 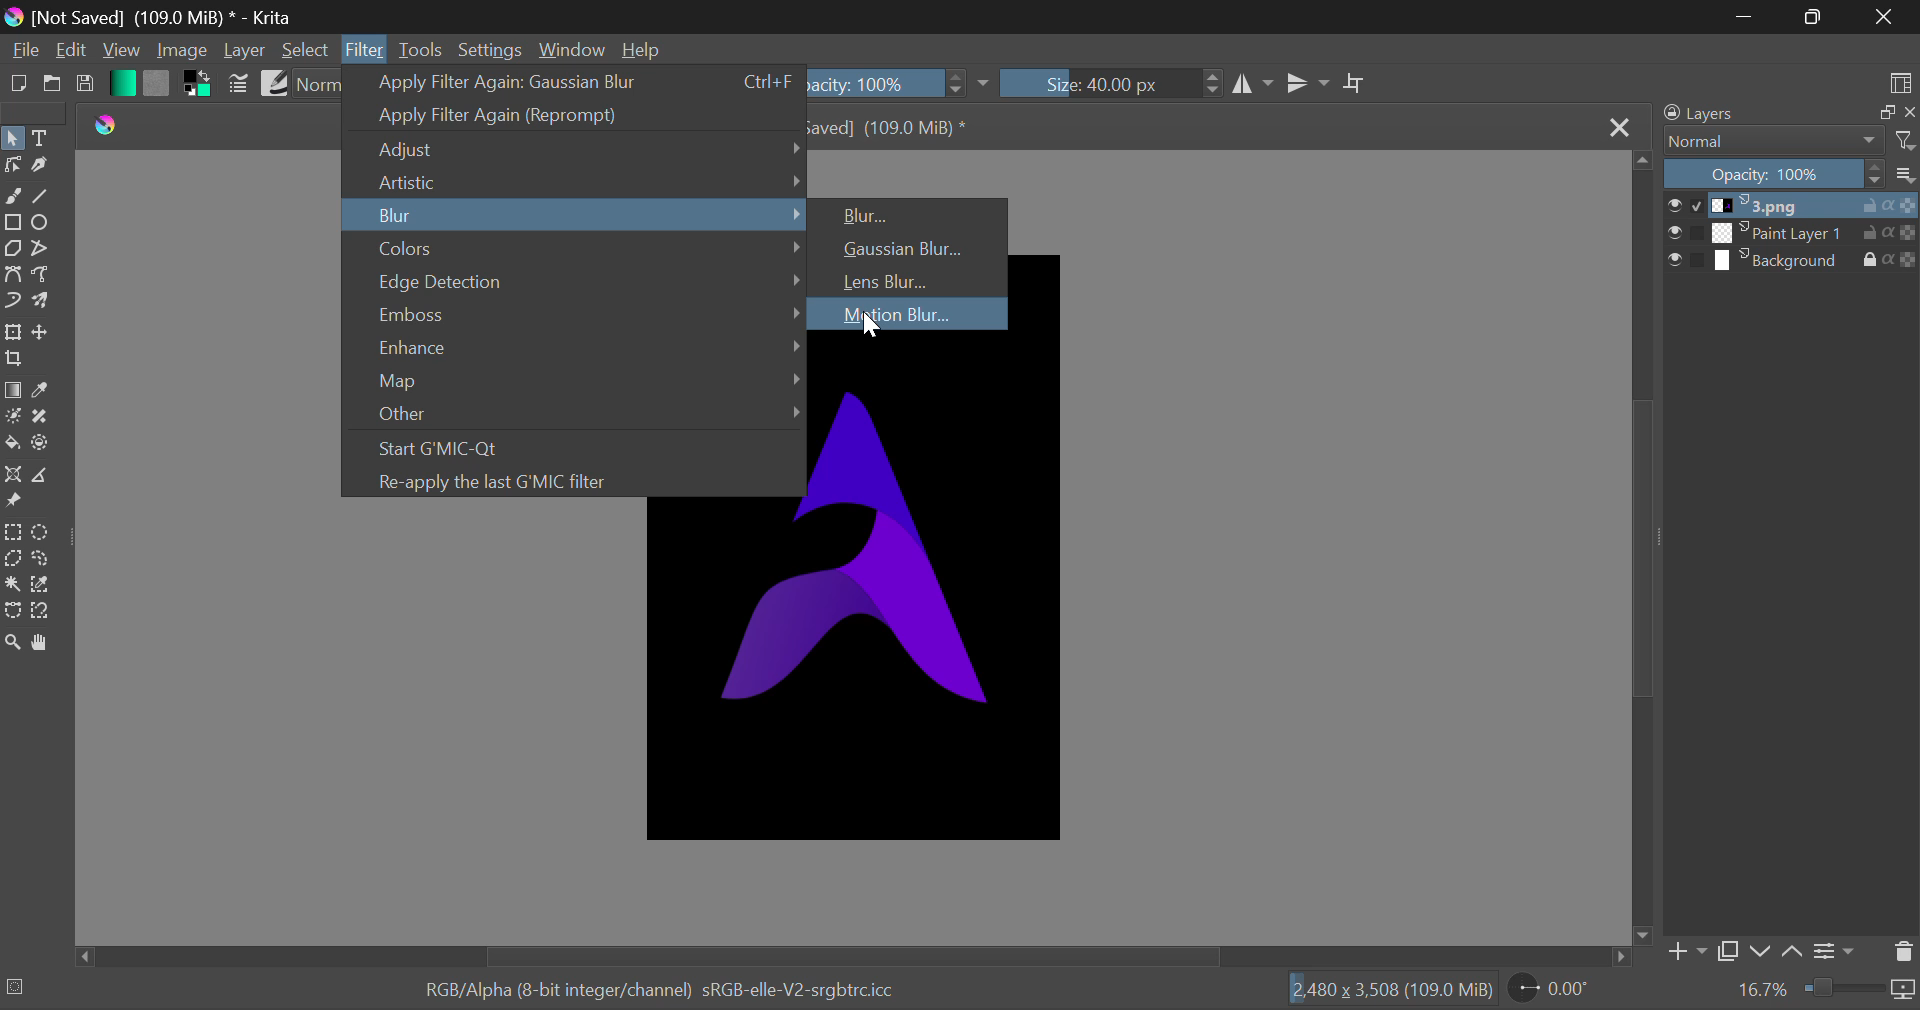 I want to click on 3.png, so click(x=1793, y=206).